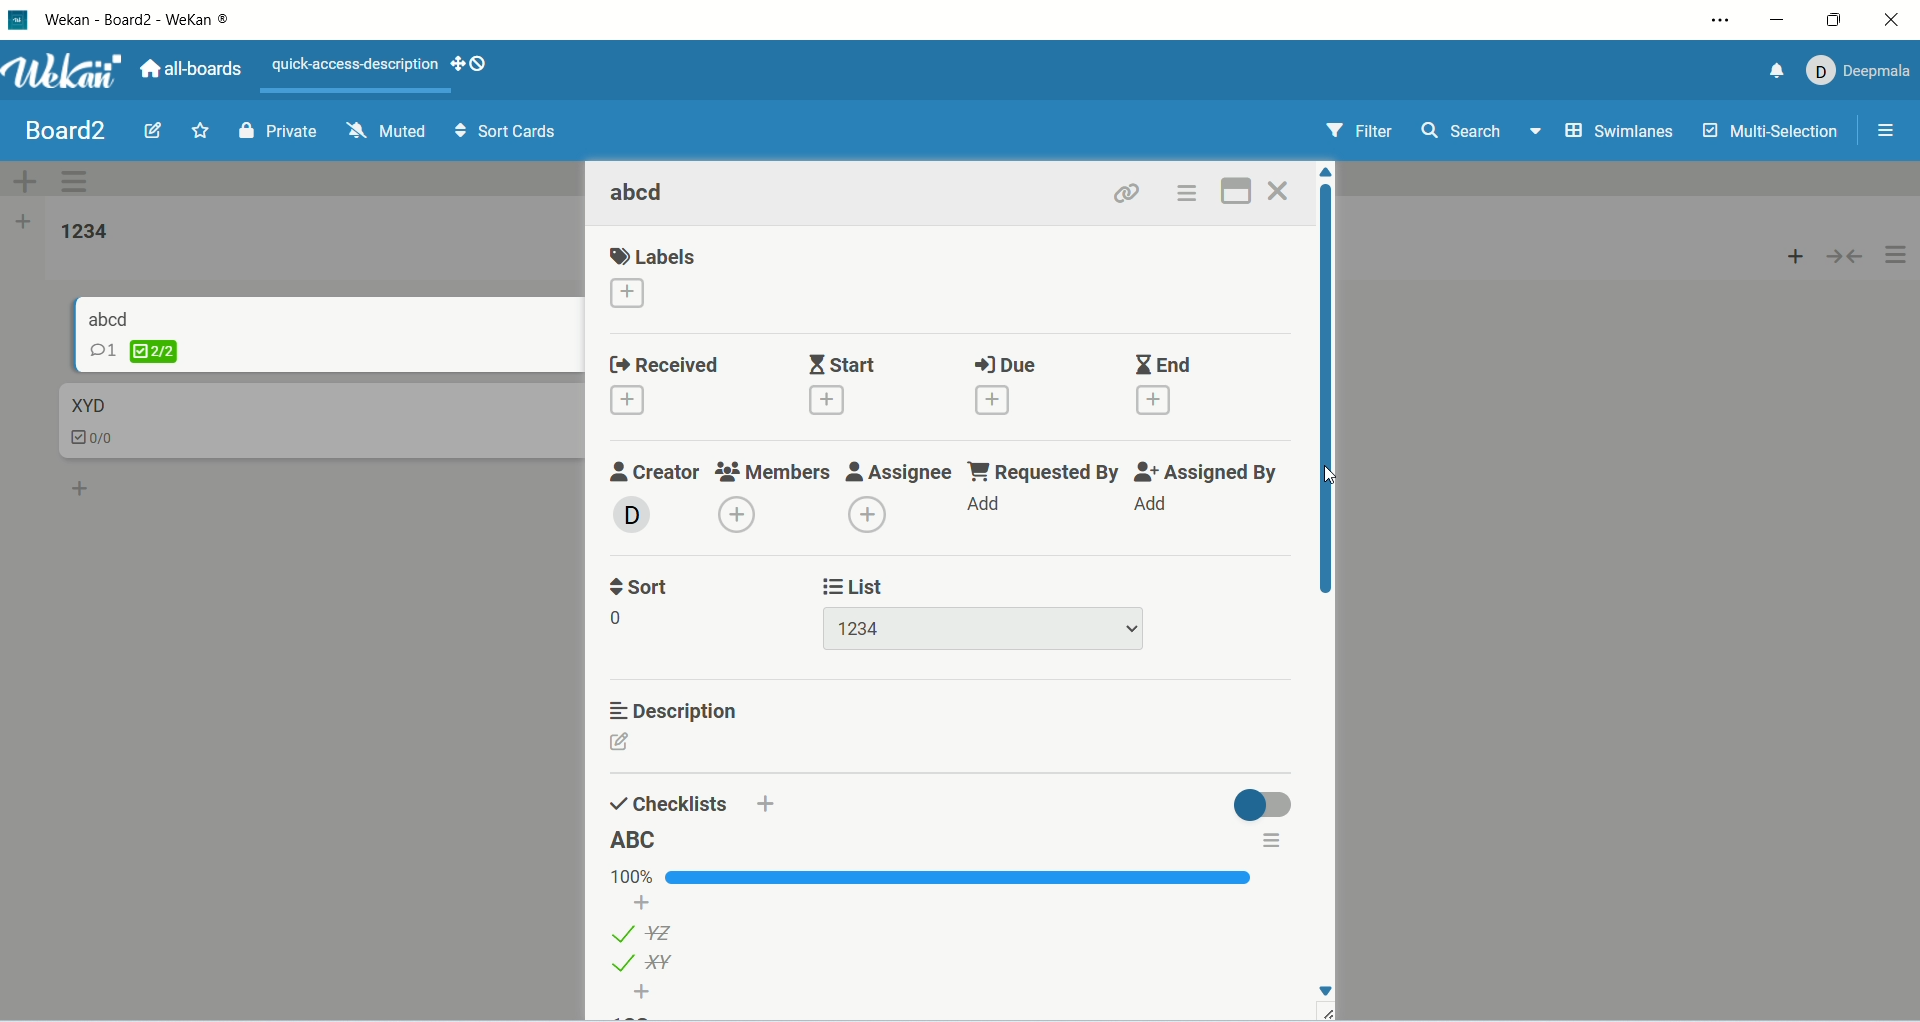 Image resolution: width=1920 pixels, height=1022 pixels. What do you see at coordinates (133, 351) in the screenshot?
I see `checklist` at bounding box center [133, 351].